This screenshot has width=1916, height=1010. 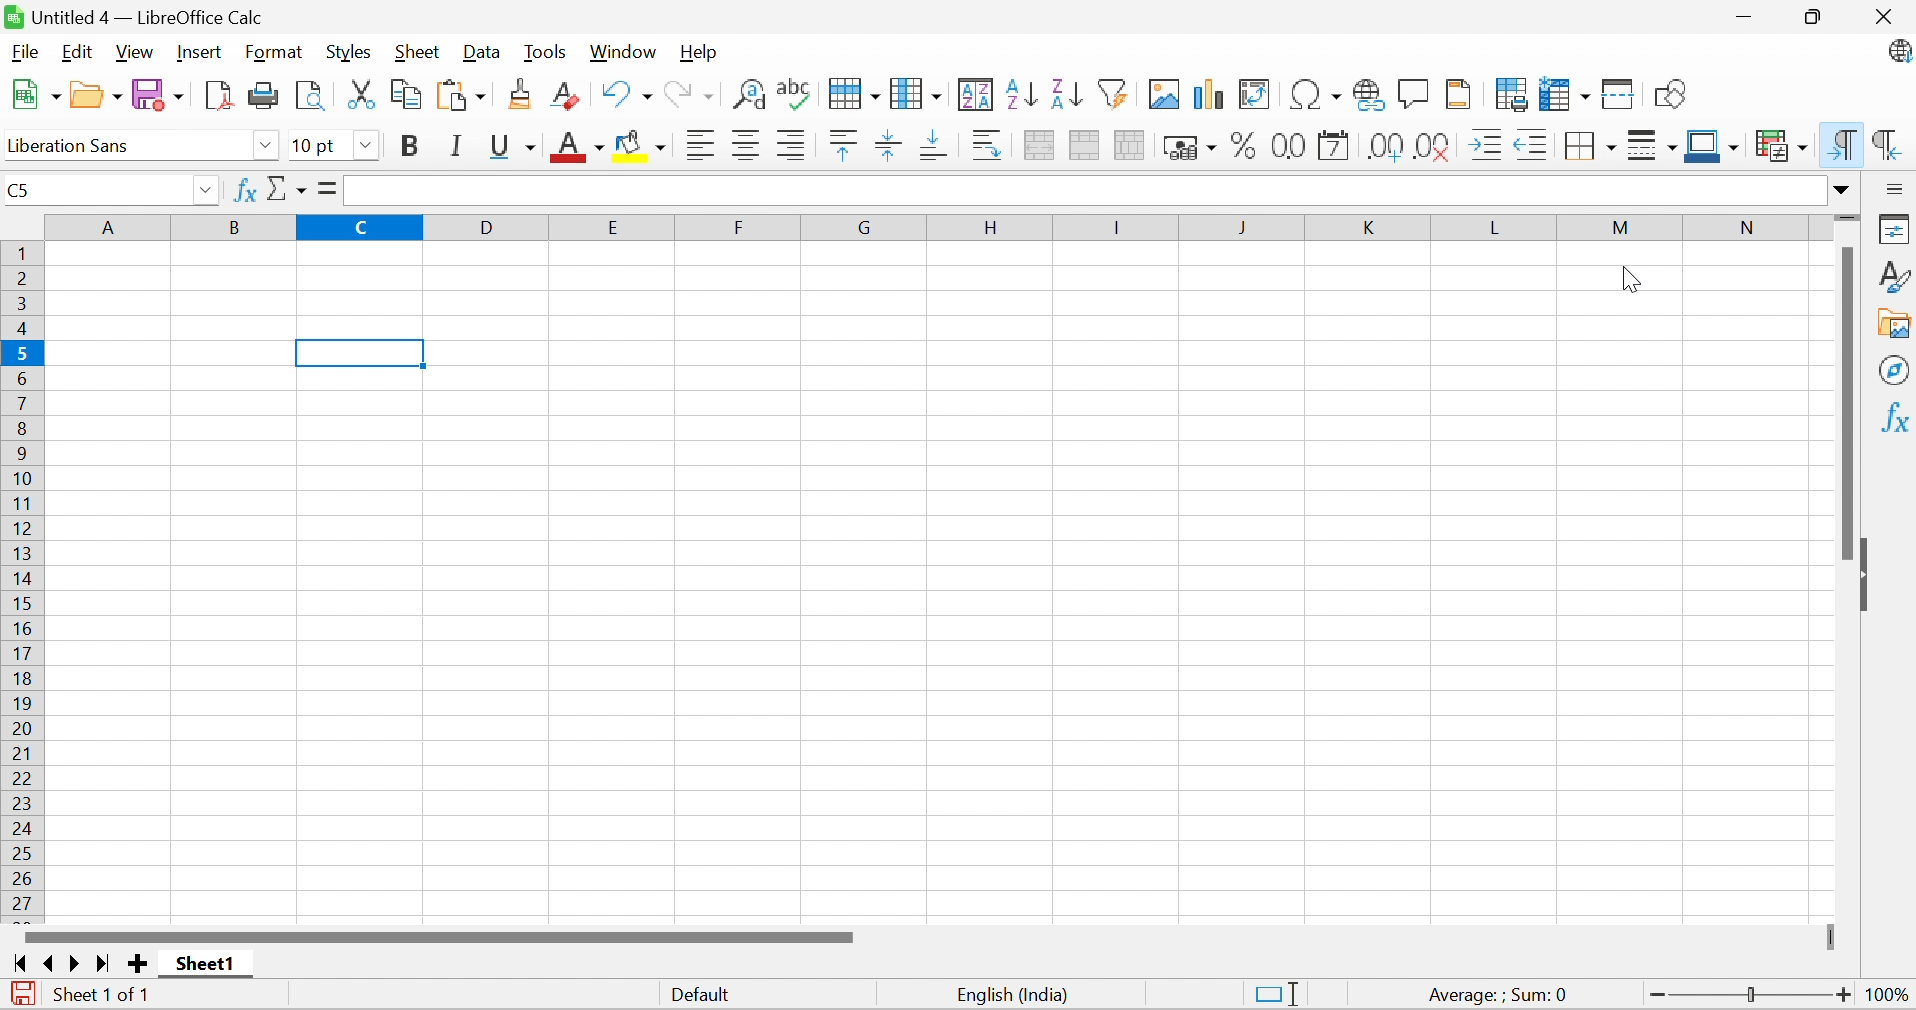 What do you see at coordinates (1041, 145) in the screenshot?
I see `Merge and center or unmerge cells depending on the current toggle state` at bounding box center [1041, 145].